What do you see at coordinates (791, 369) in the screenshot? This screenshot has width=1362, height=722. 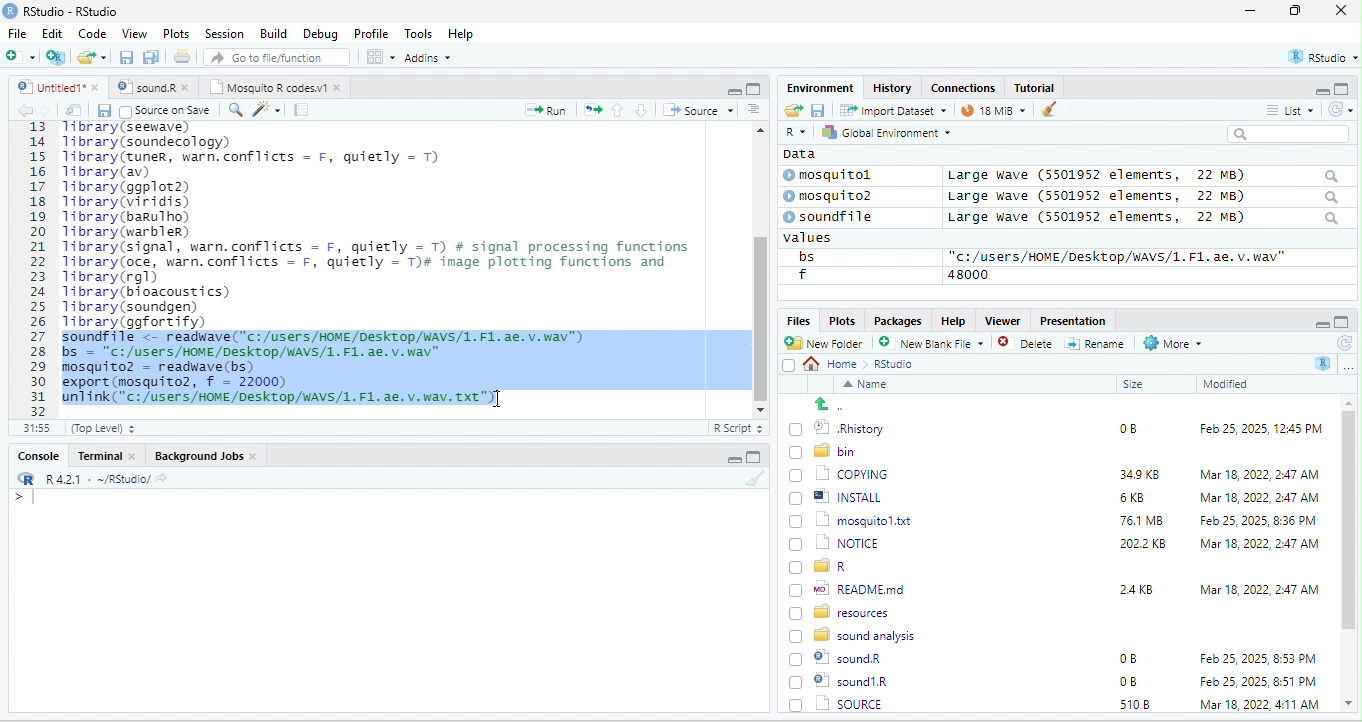 I see `select` at bounding box center [791, 369].